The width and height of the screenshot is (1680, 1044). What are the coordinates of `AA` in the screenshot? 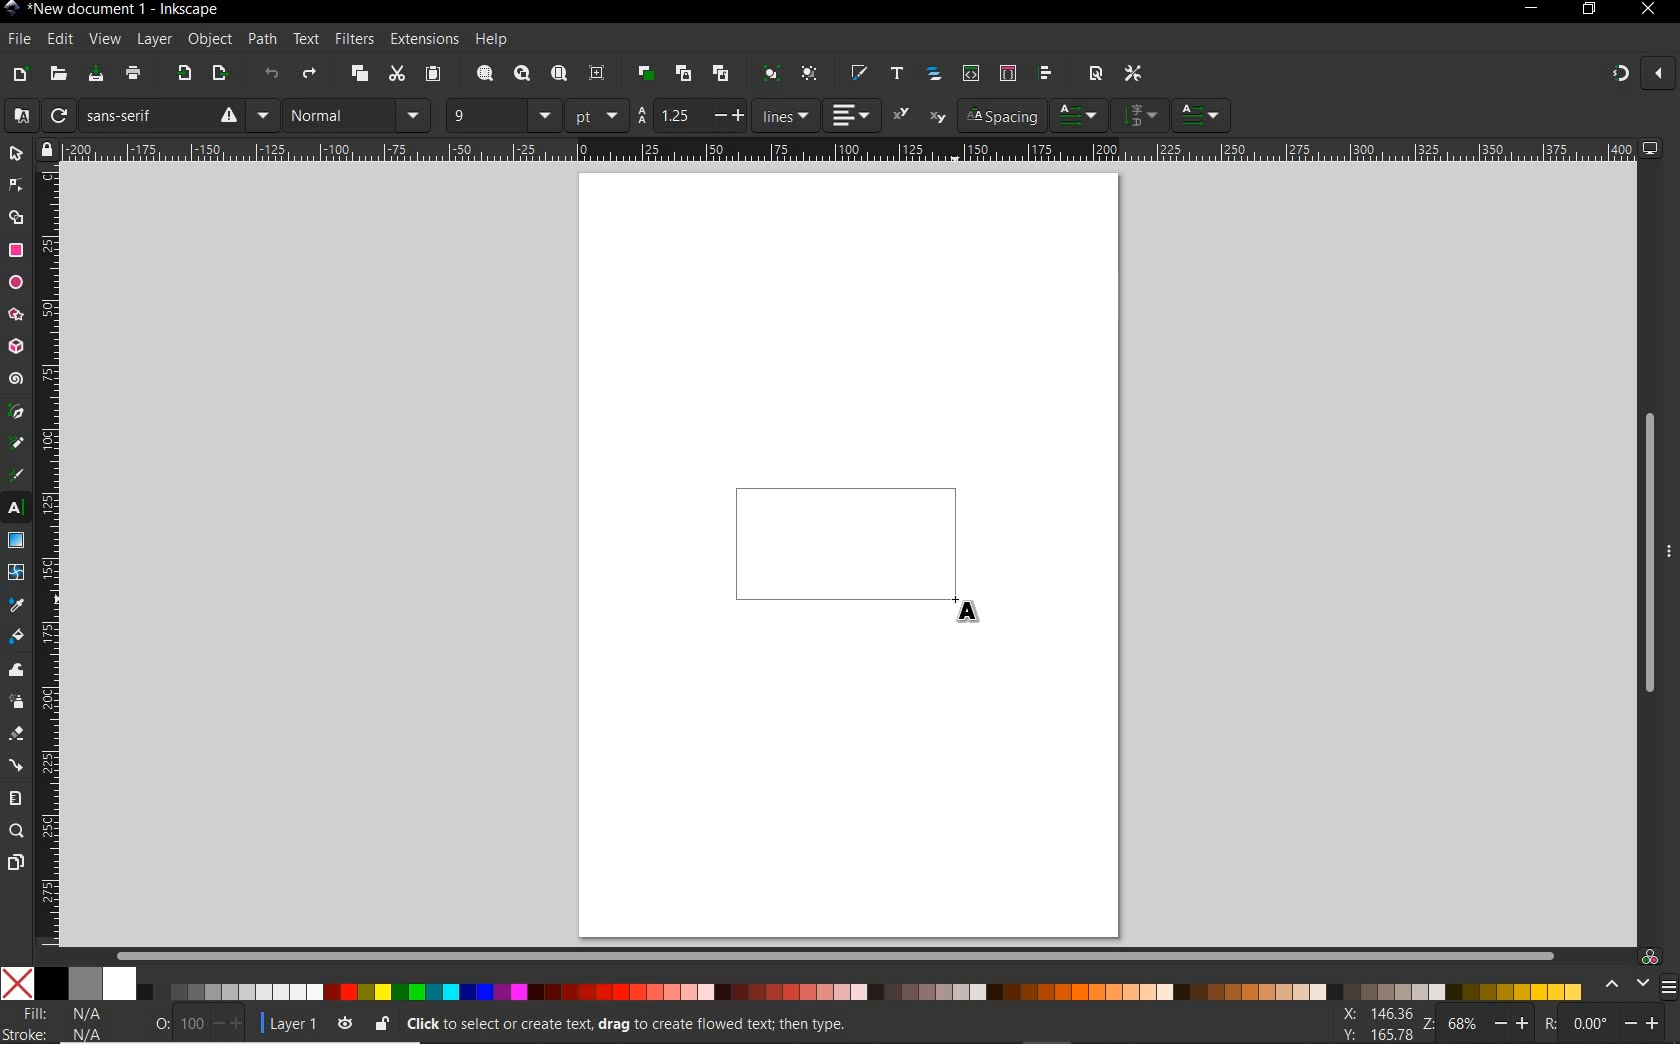 It's located at (641, 116).